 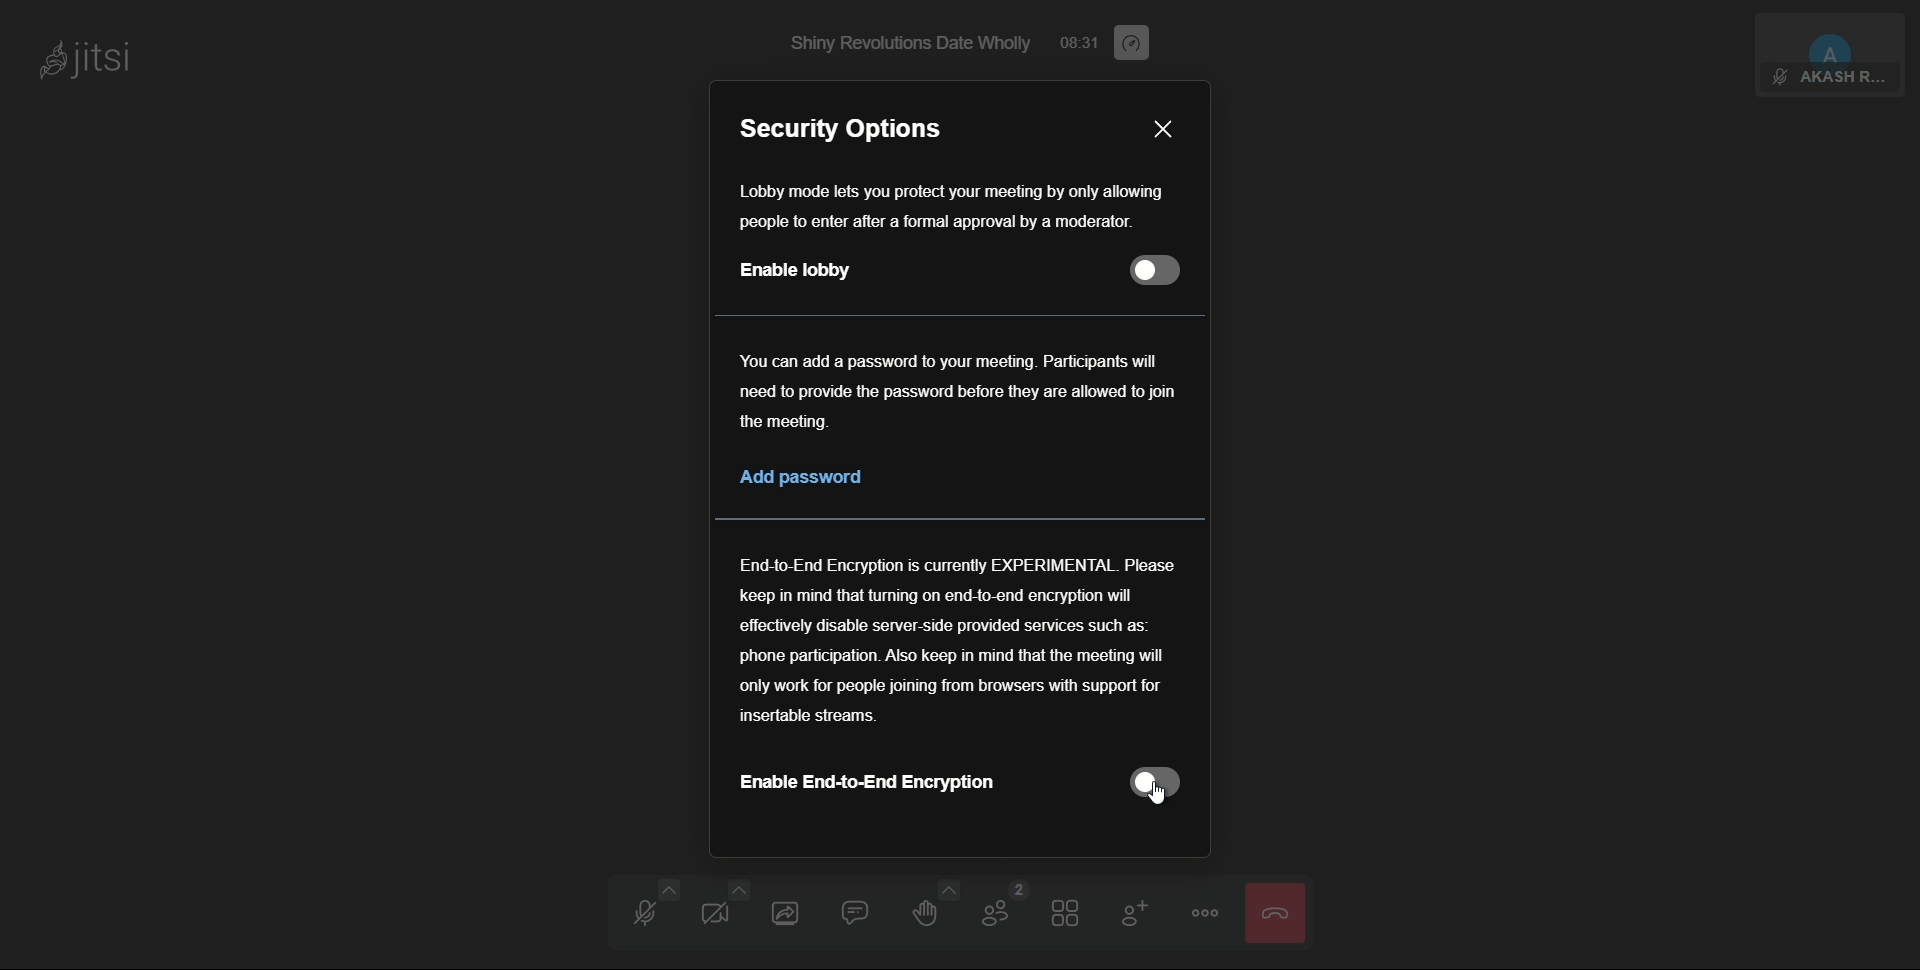 I want to click on mute, so click(x=647, y=909).